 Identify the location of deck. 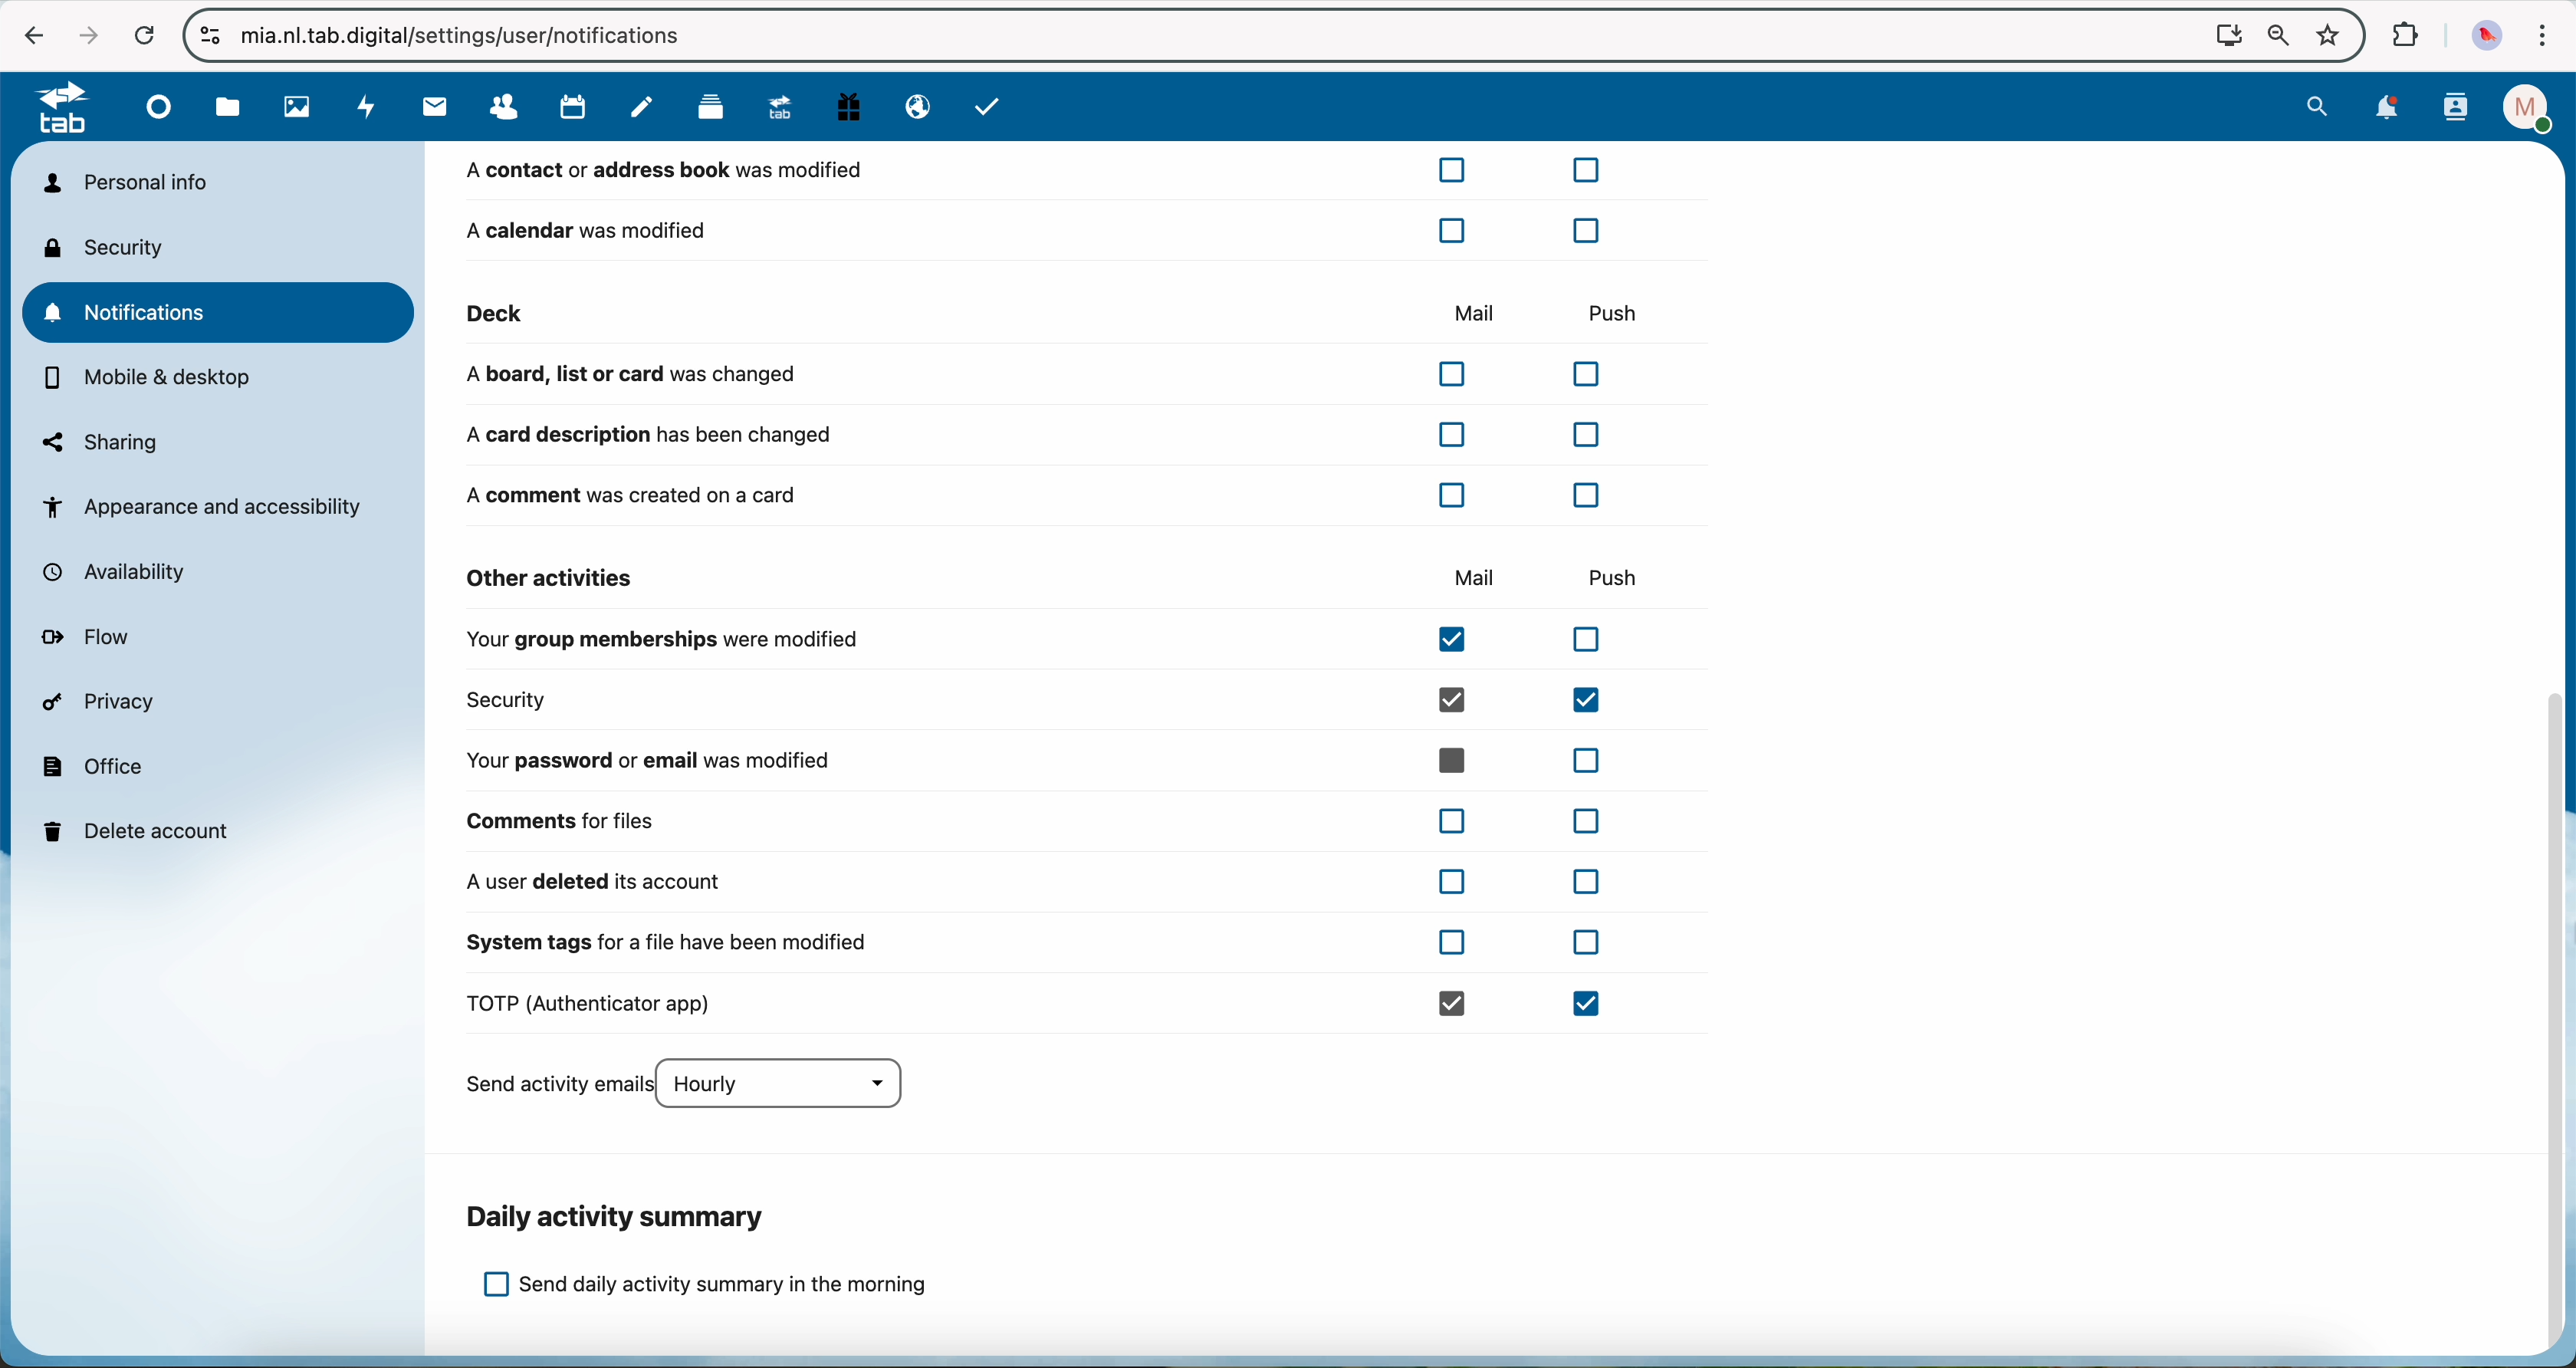
(814, 313).